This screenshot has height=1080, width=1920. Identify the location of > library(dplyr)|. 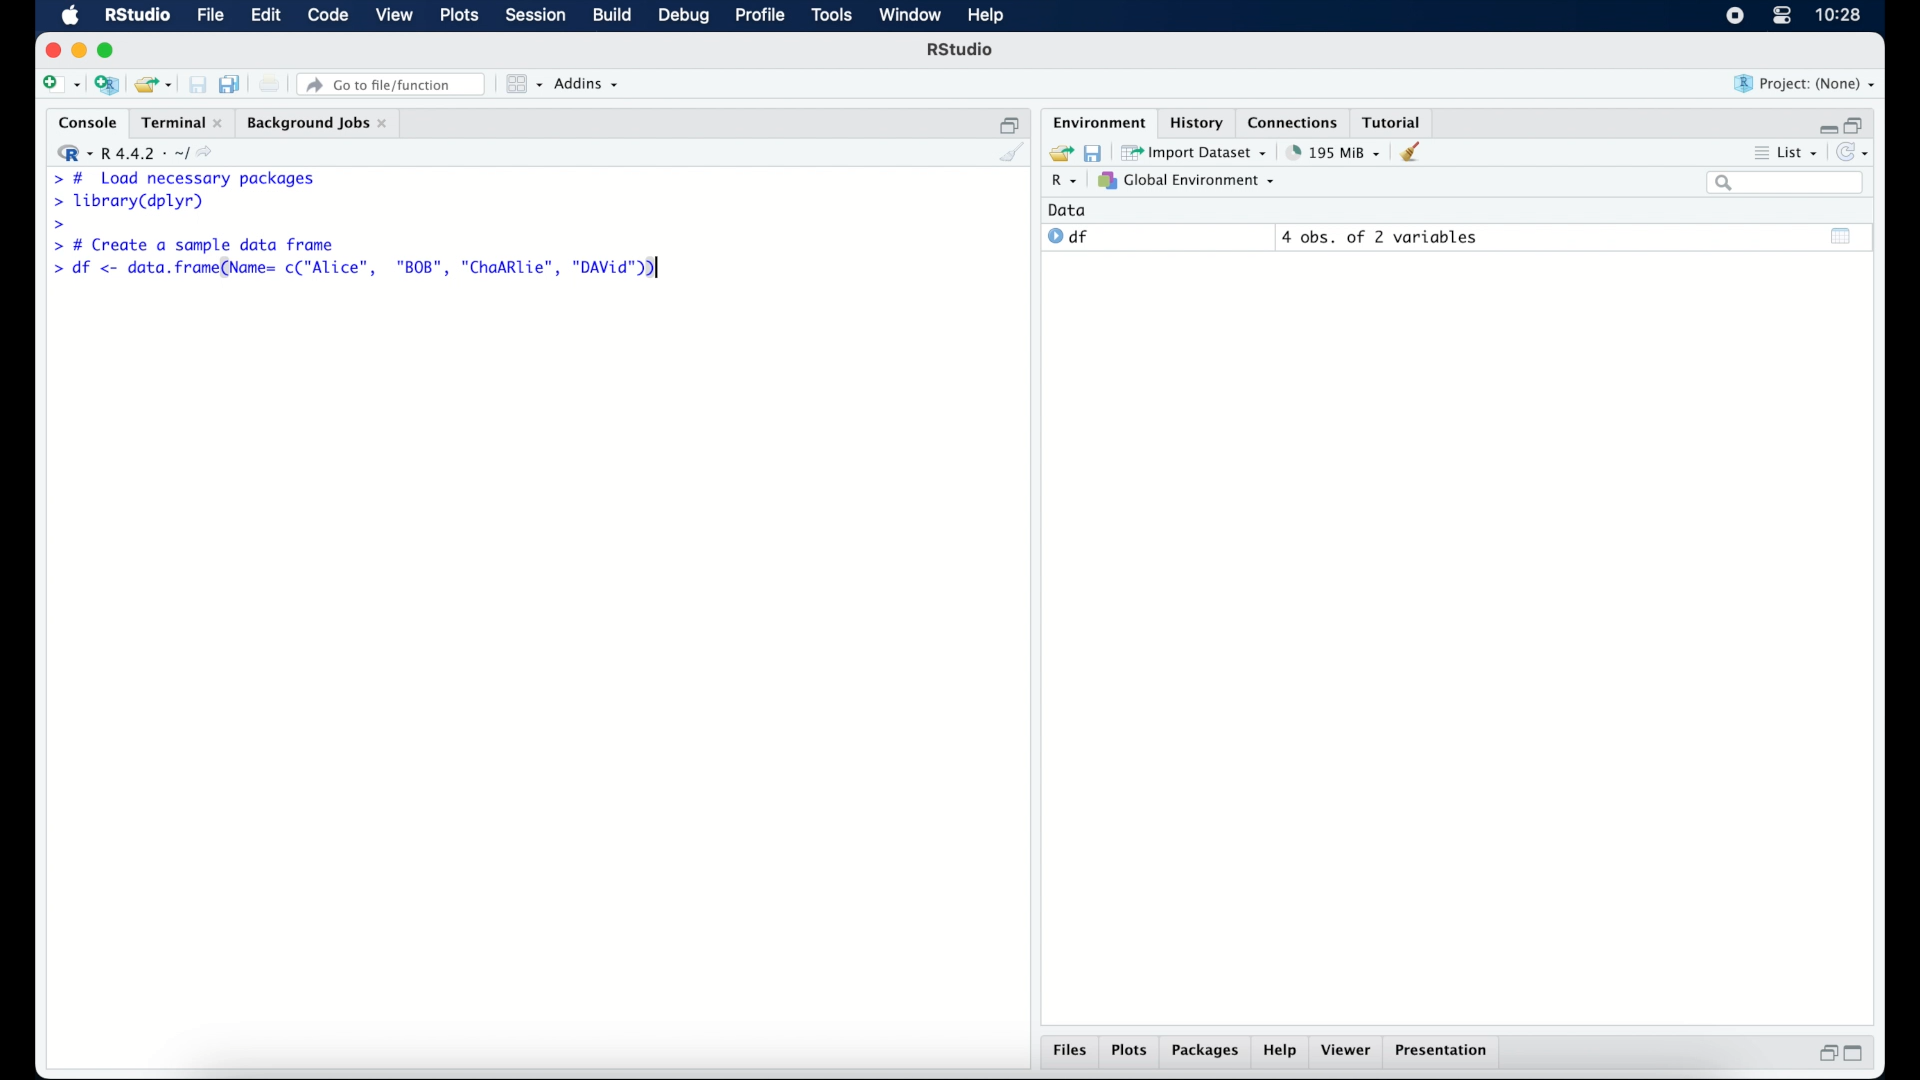
(133, 202).